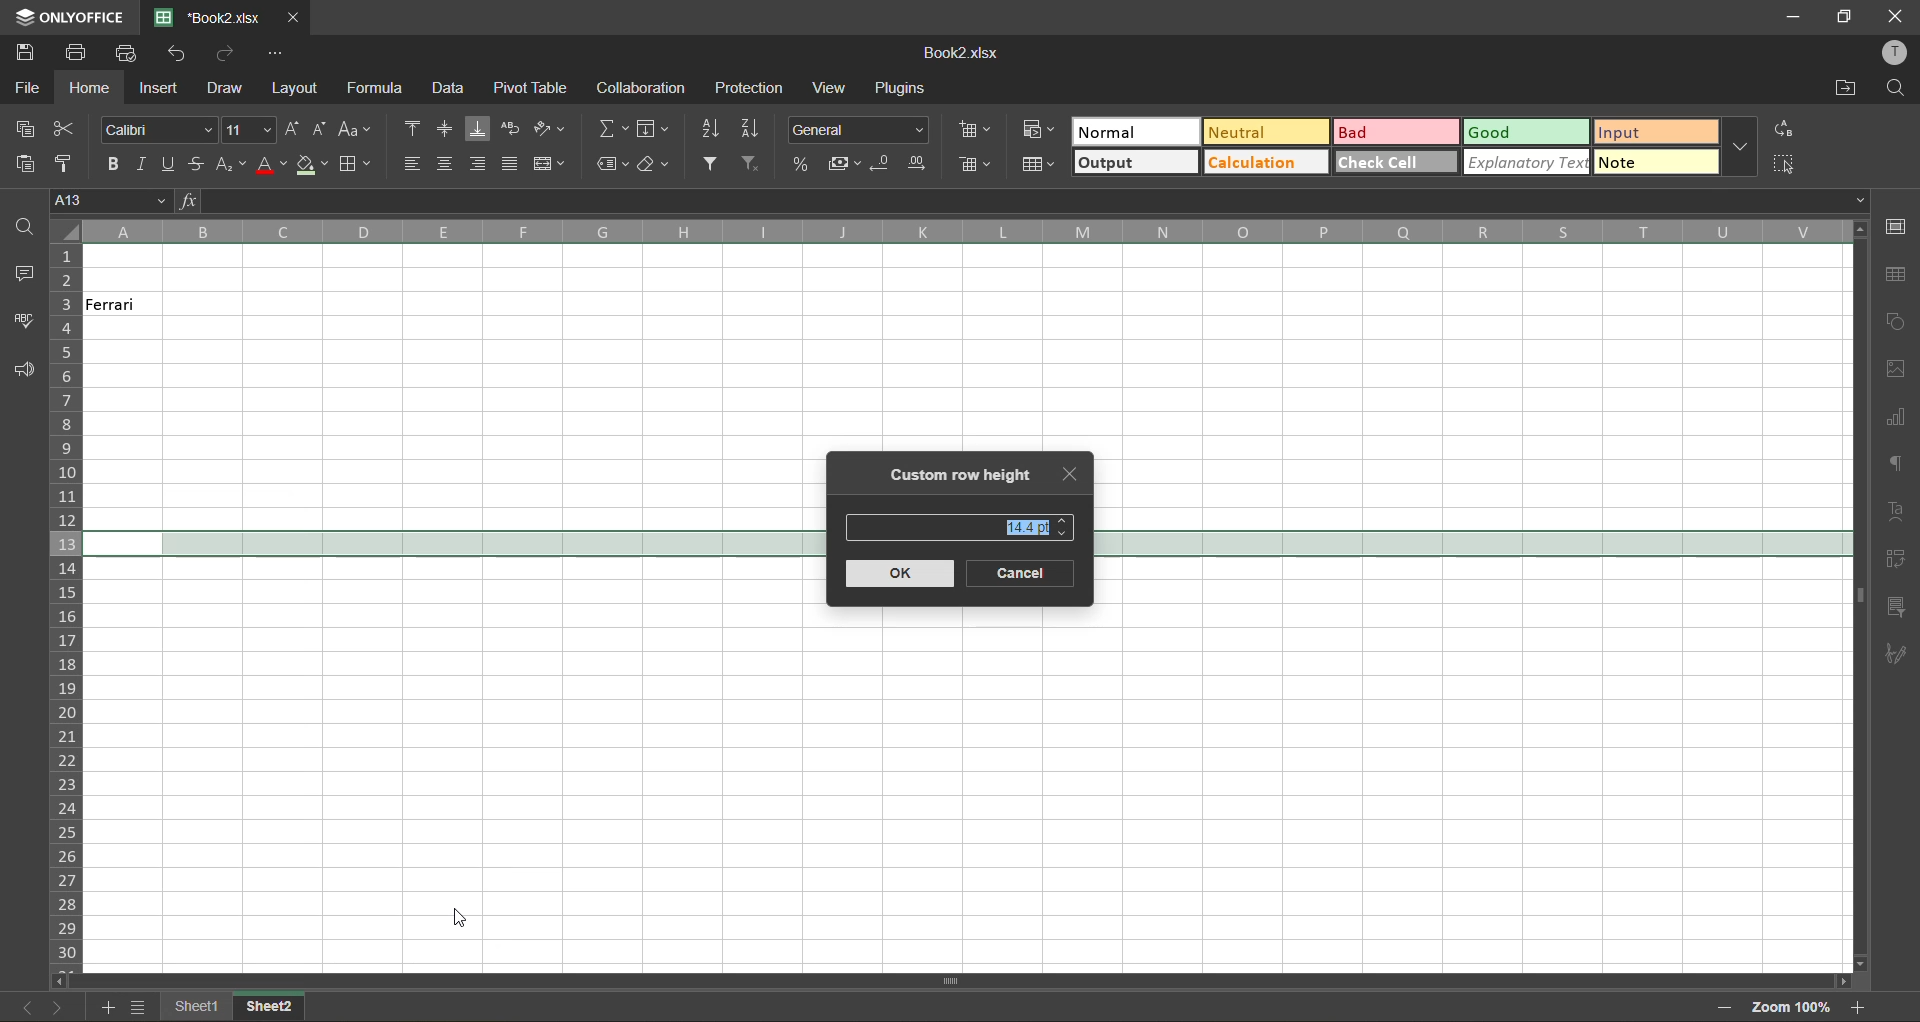  I want to click on insert cells, so click(977, 131).